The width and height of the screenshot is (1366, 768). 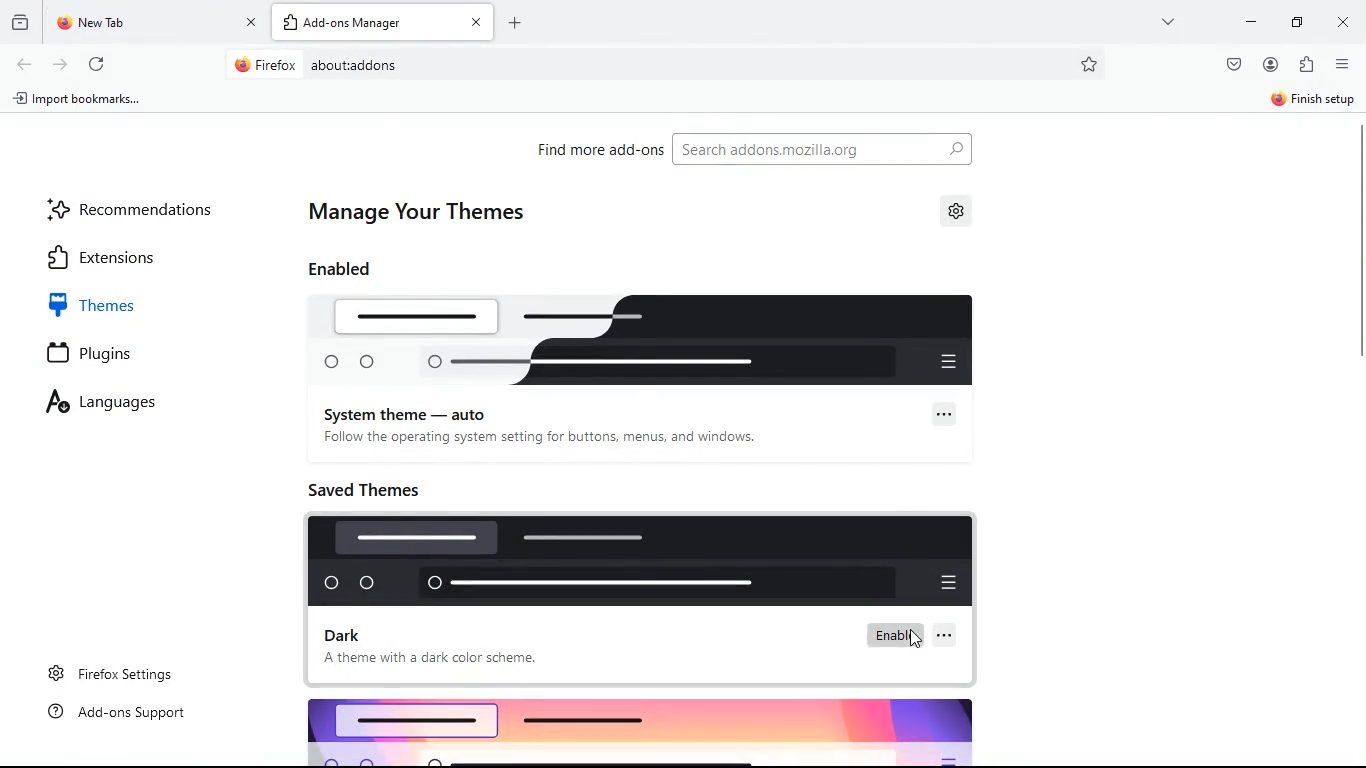 What do you see at coordinates (961, 213) in the screenshot?
I see `settings` at bounding box center [961, 213].